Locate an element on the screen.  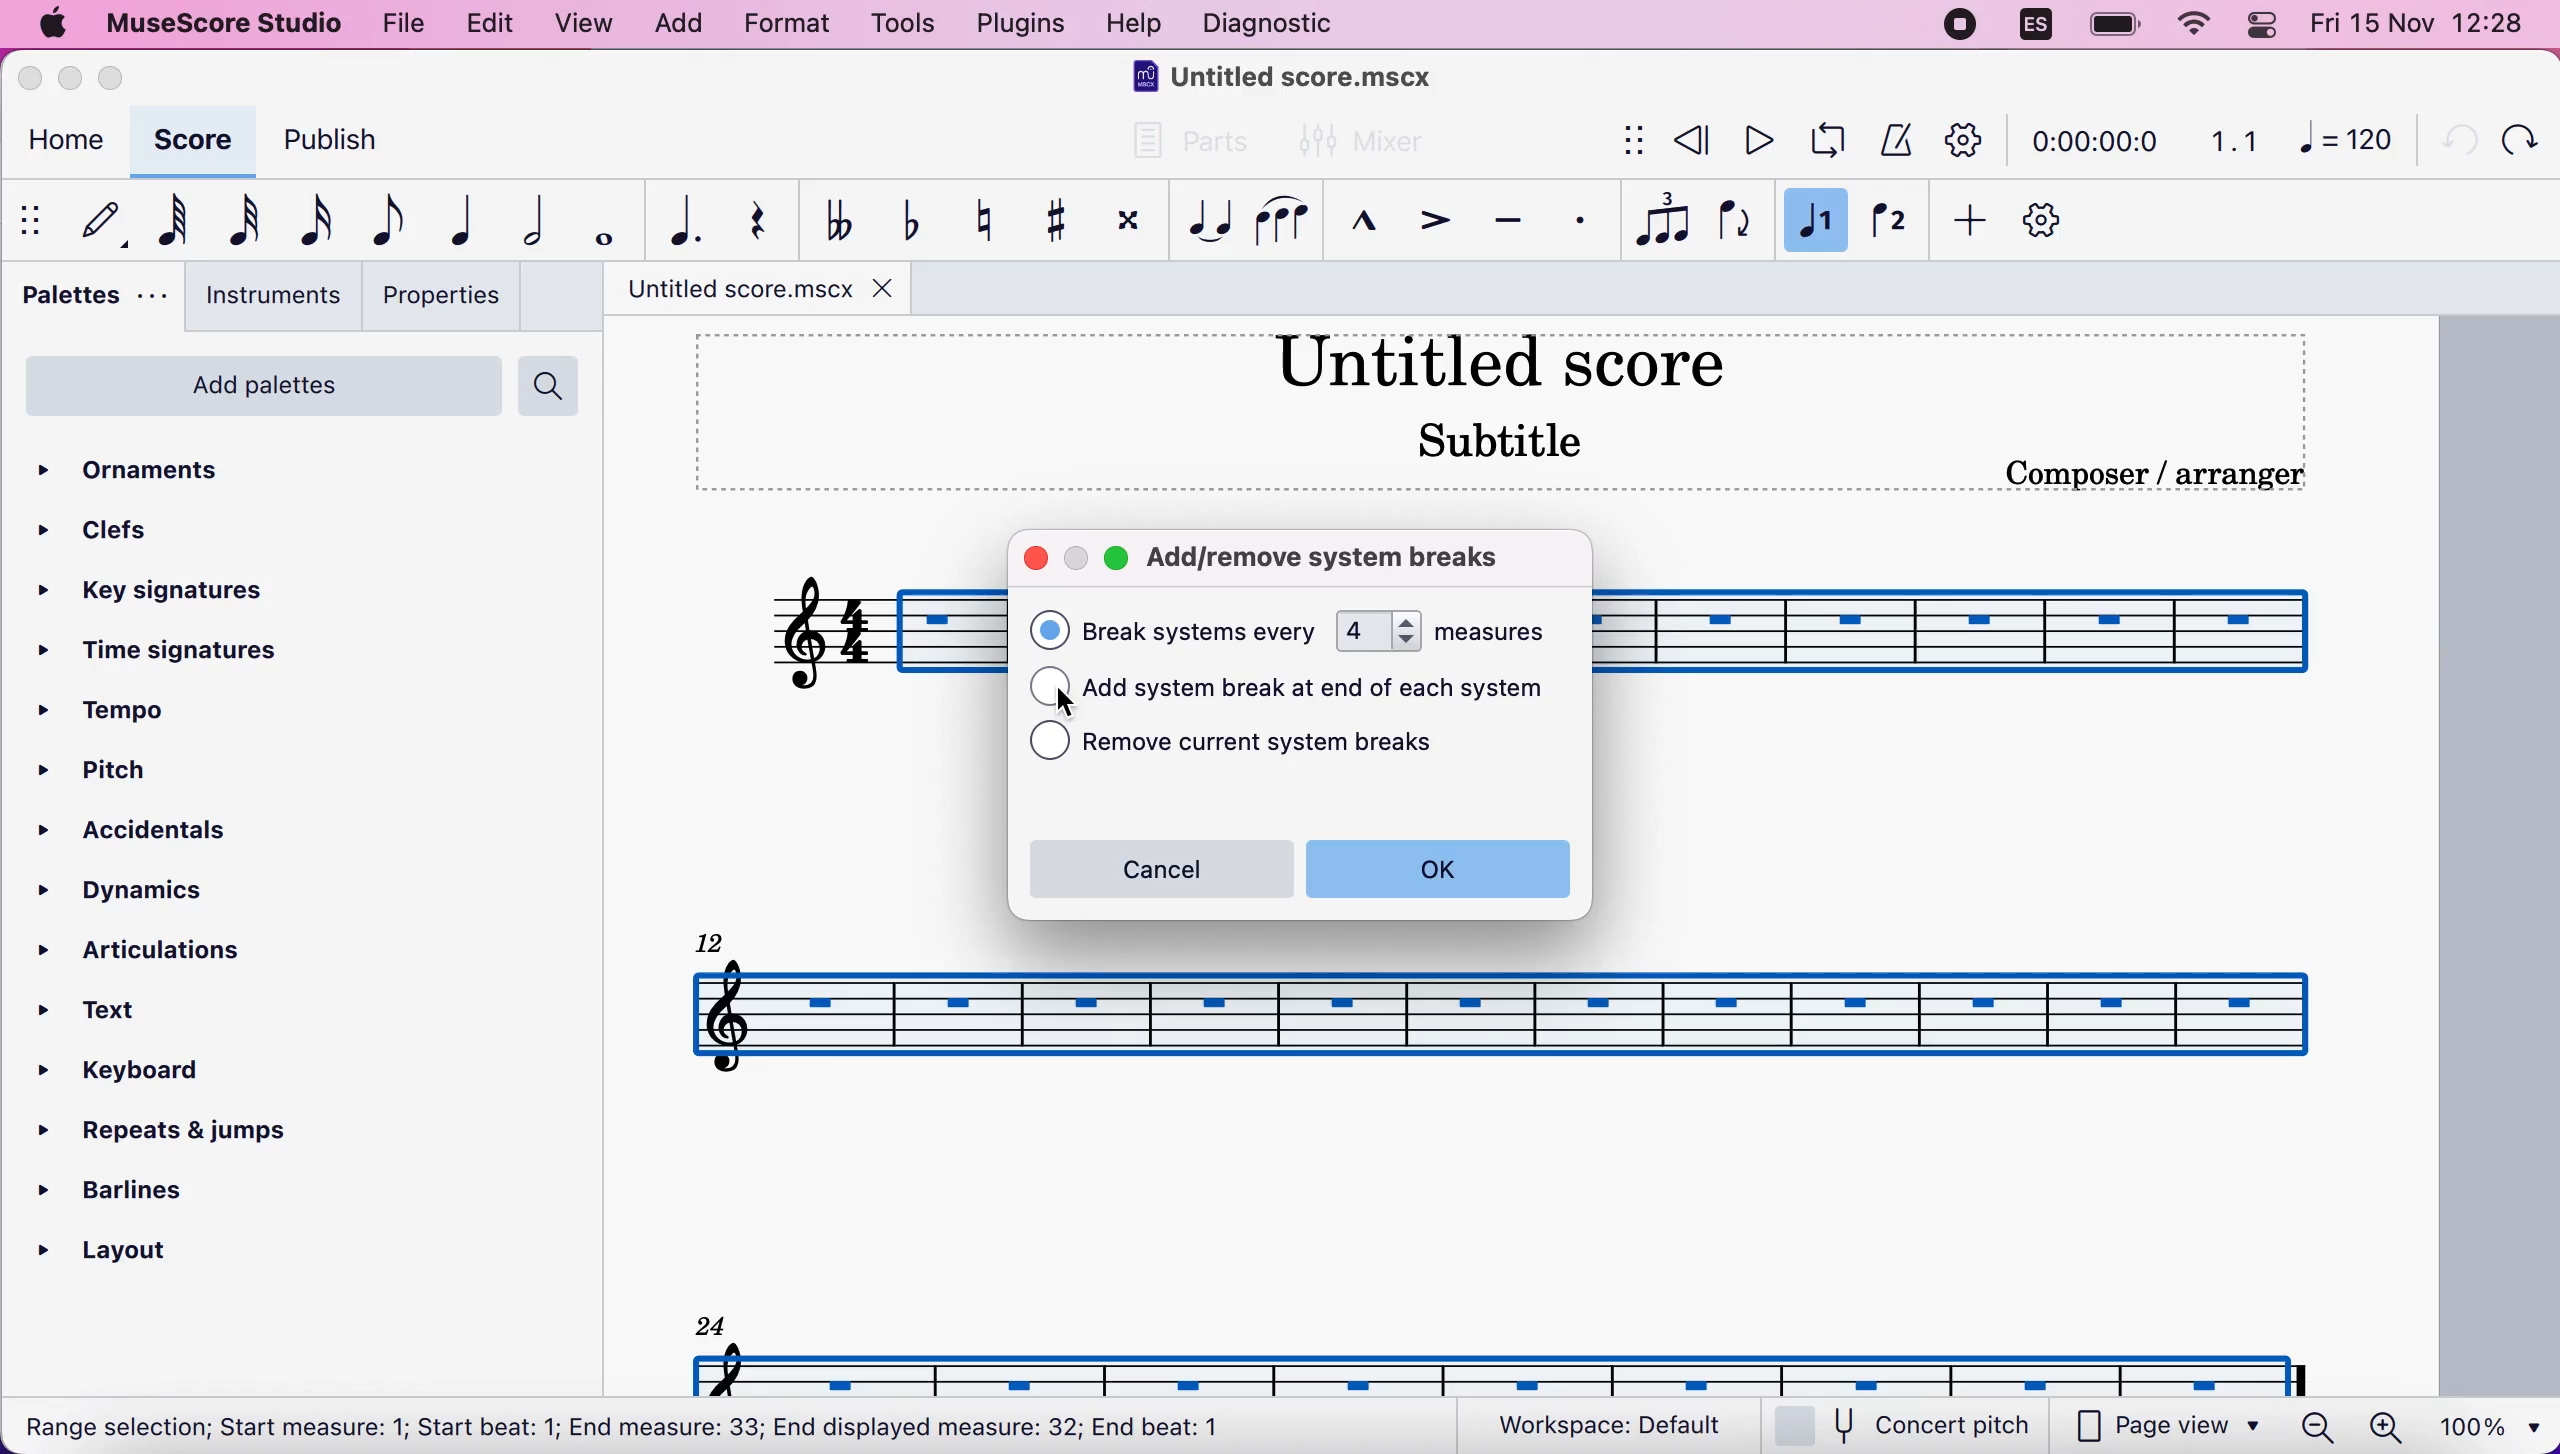
quarter note is located at coordinates (453, 220).